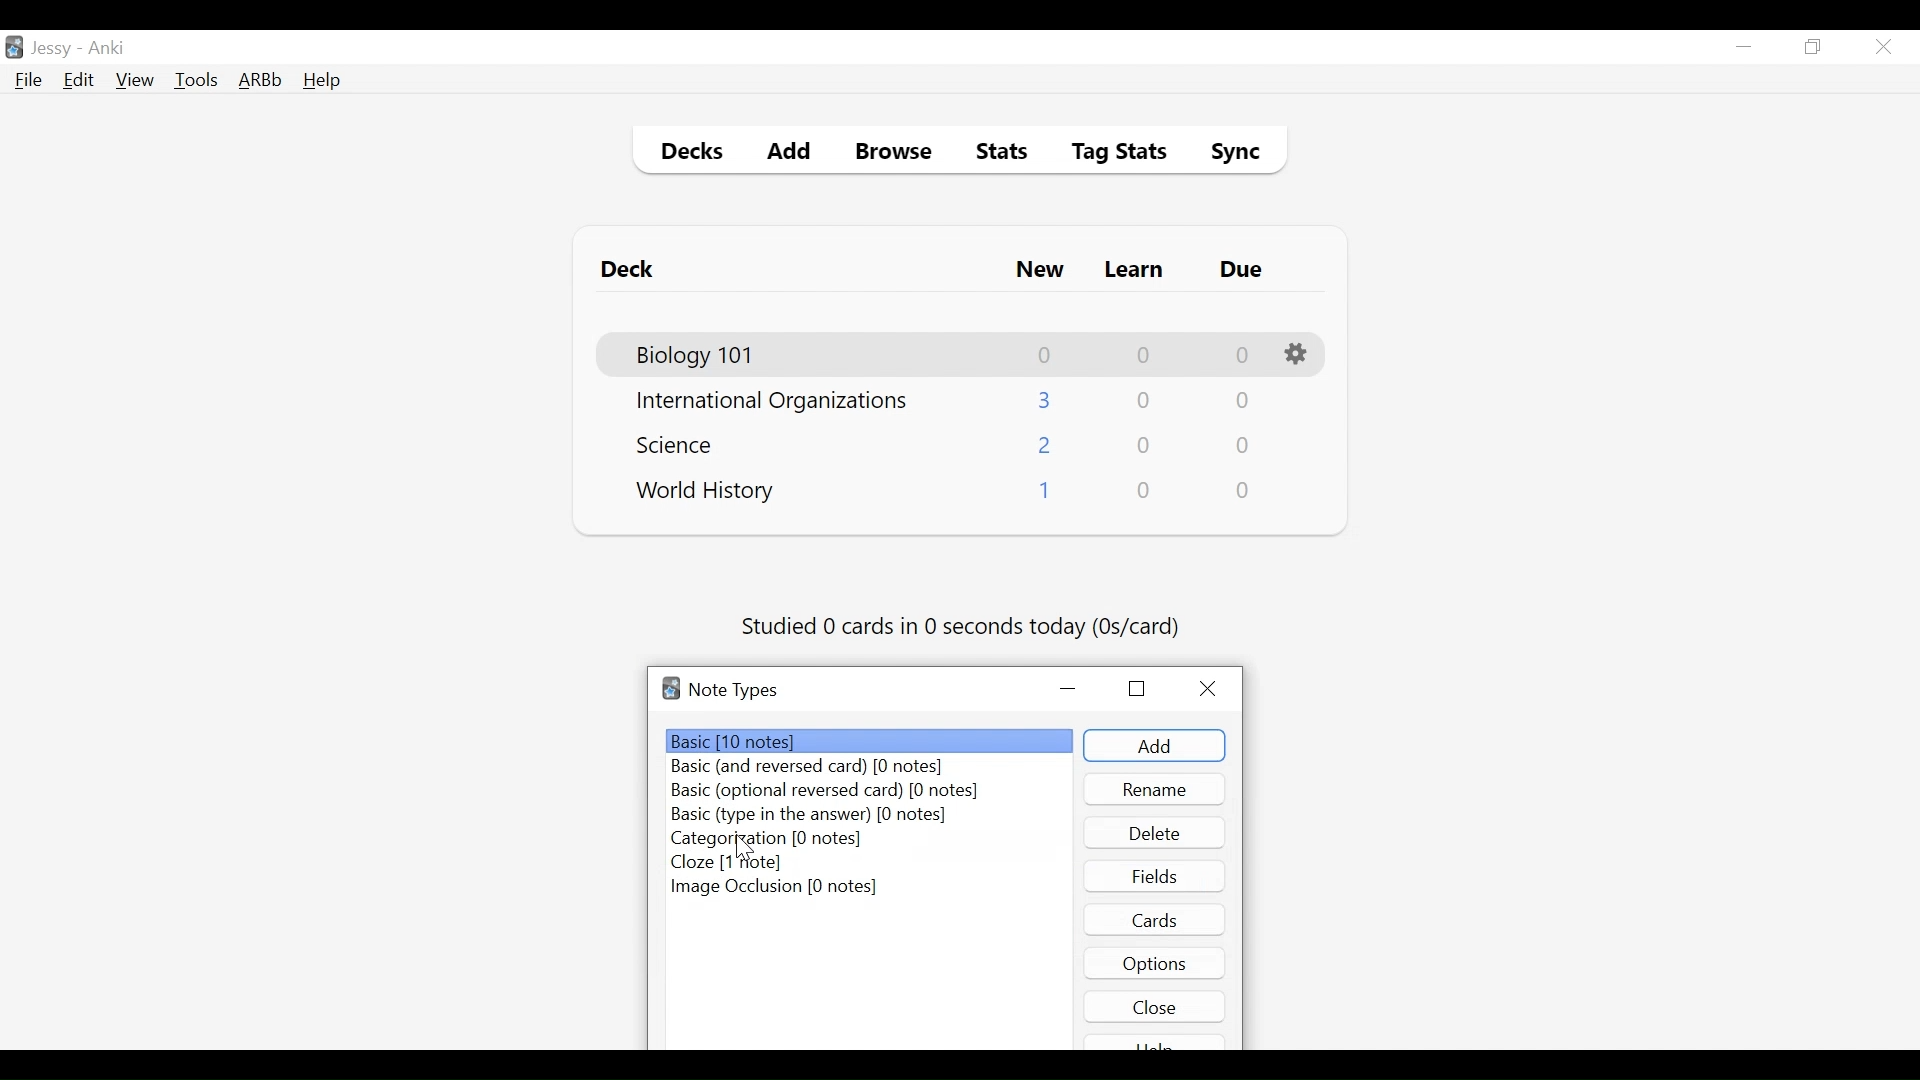  I want to click on Tag Stats, so click(1108, 154).